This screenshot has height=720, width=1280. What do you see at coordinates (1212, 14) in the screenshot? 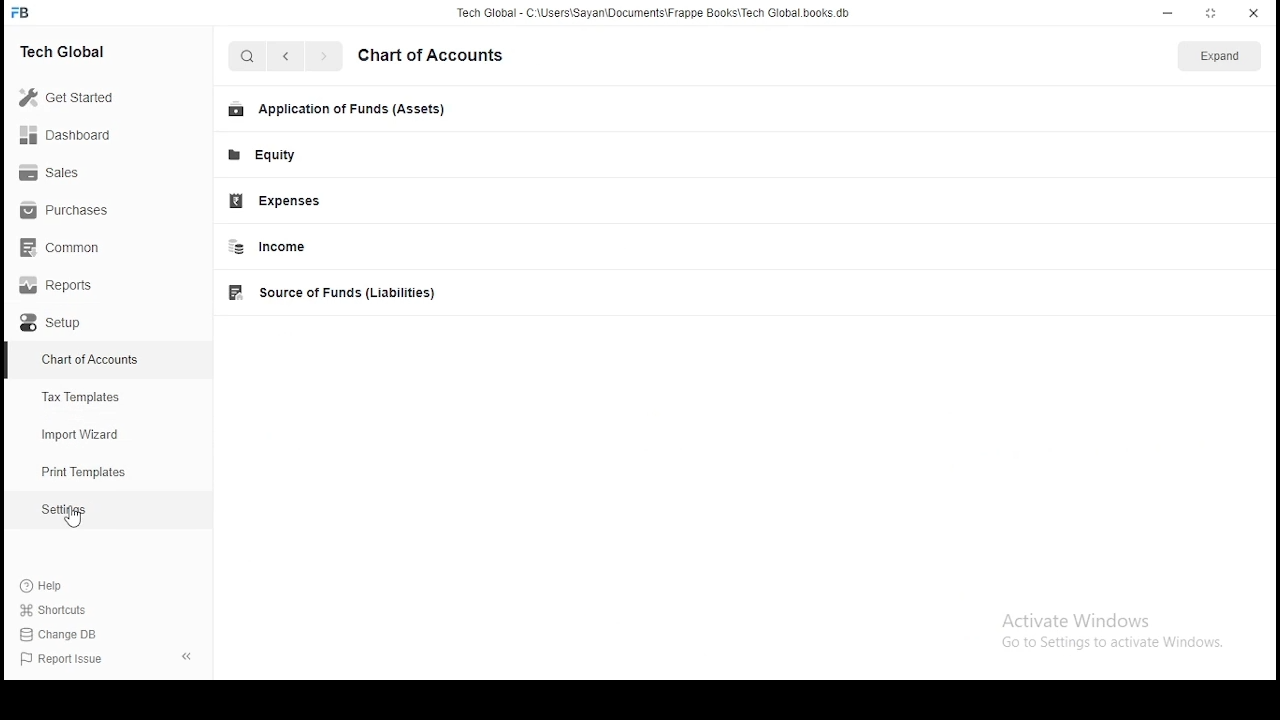
I see `resize ` at bounding box center [1212, 14].